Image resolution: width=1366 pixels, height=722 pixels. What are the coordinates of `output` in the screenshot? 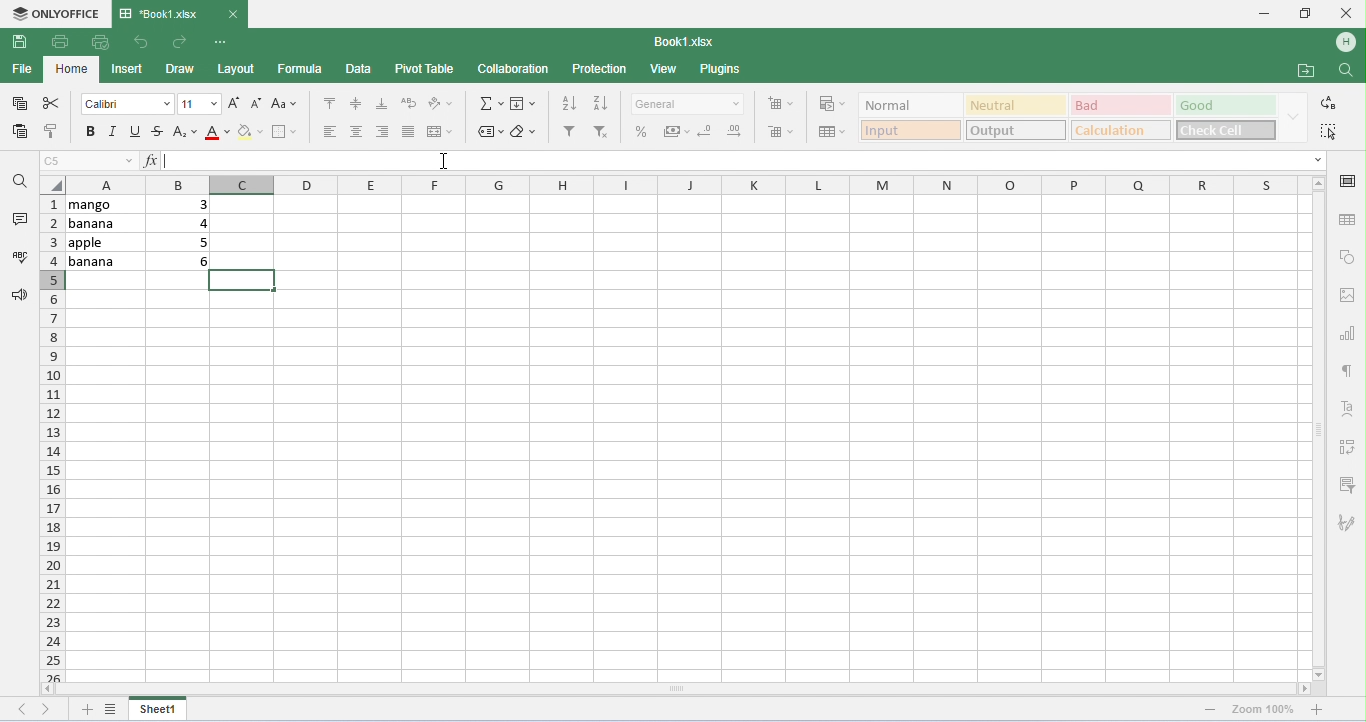 It's located at (1017, 130).